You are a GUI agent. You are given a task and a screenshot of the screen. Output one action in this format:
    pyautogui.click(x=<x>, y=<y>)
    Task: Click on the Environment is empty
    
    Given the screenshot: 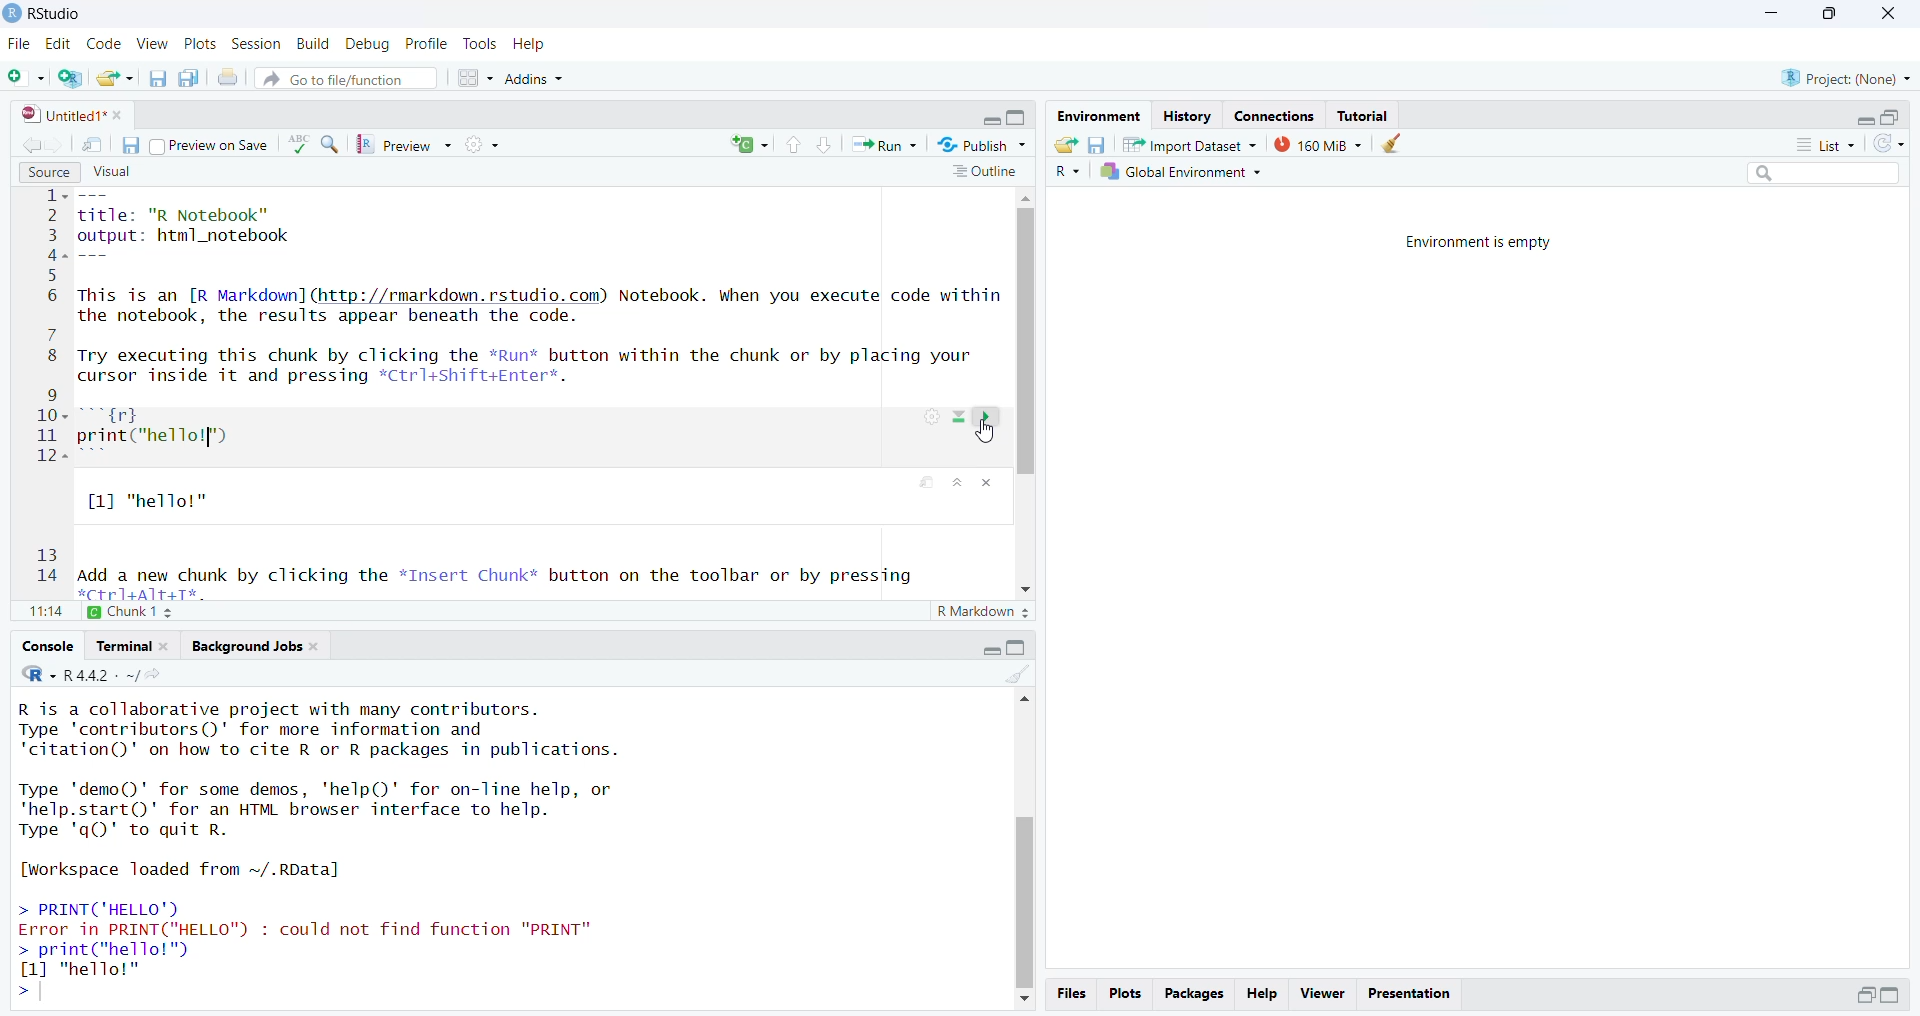 What is the action you would take?
    pyautogui.click(x=1481, y=244)
    